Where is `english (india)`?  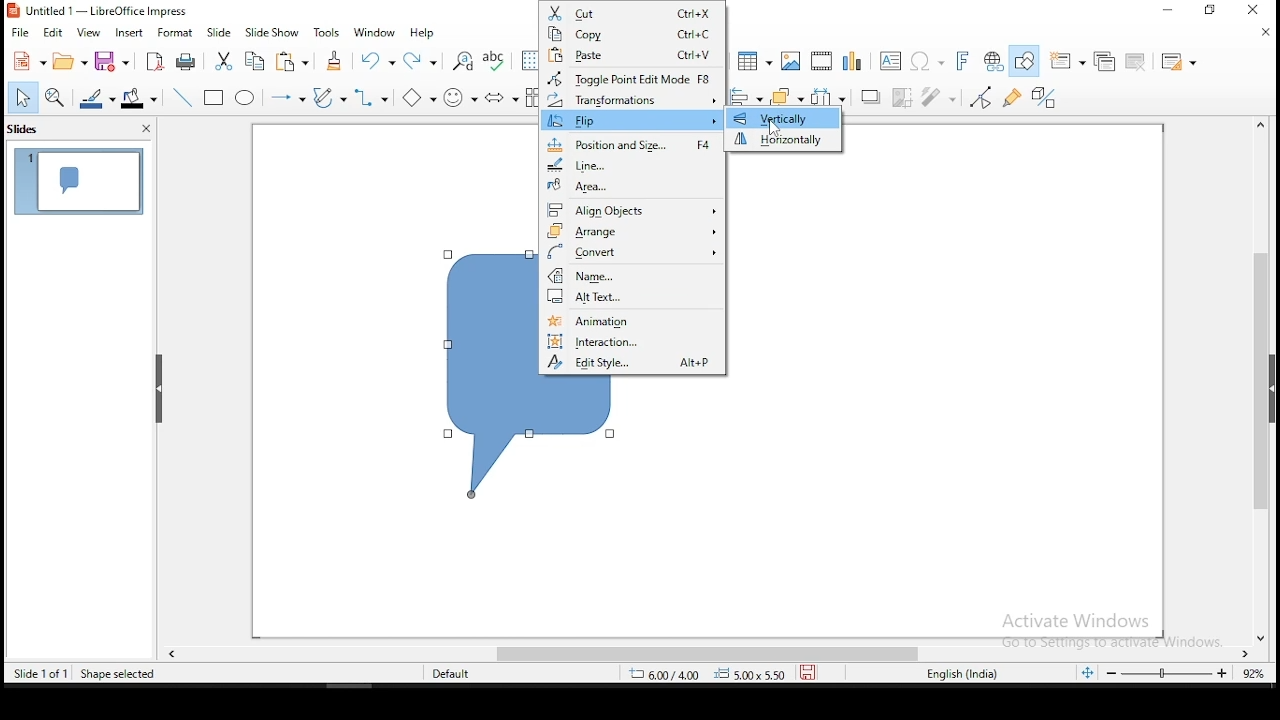
english (india) is located at coordinates (954, 671).